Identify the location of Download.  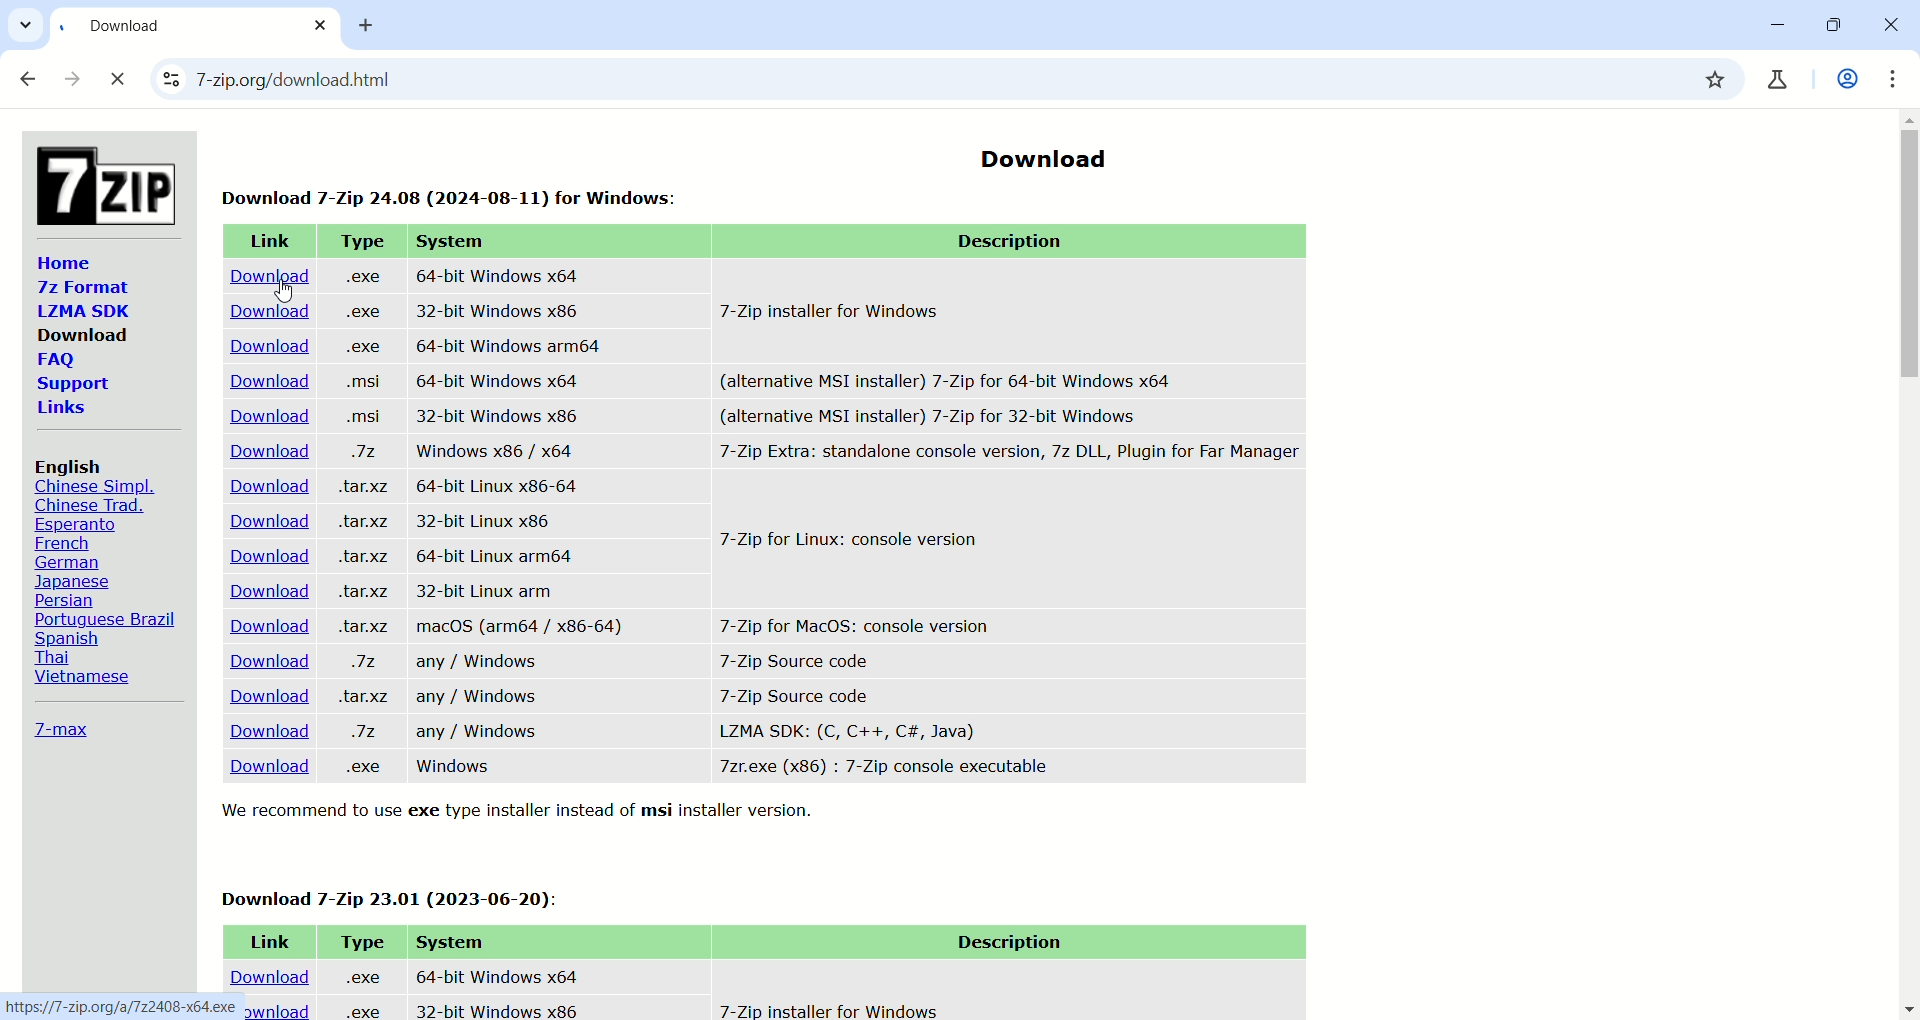
(268, 557).